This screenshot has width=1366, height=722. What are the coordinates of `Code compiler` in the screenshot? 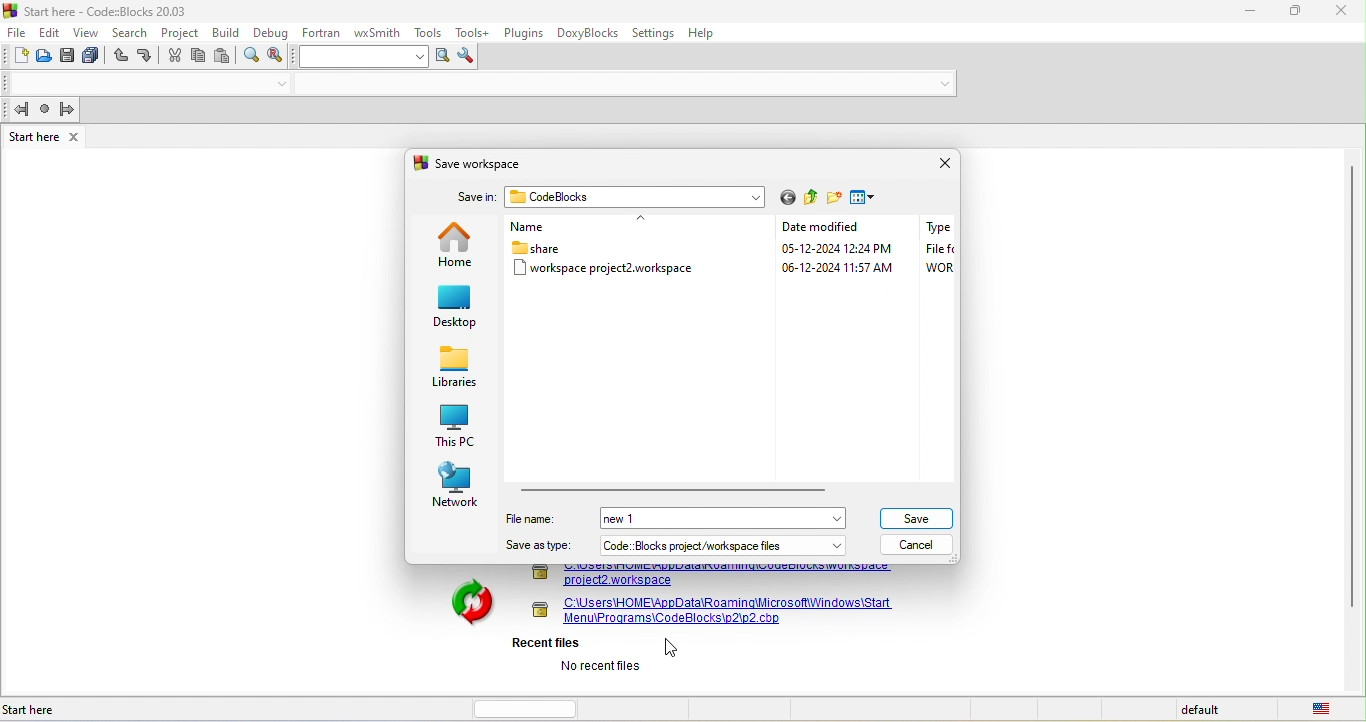 It's located at (482, 85).